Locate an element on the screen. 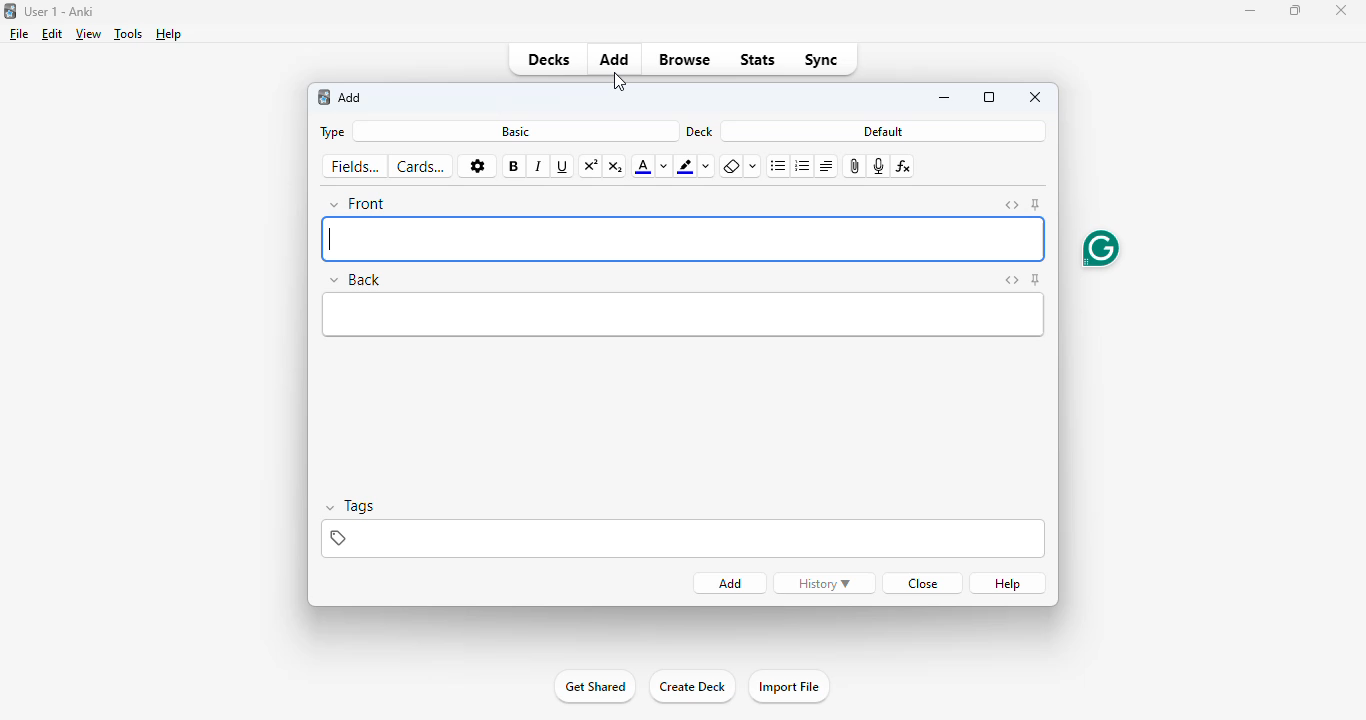 Image resolution: width=1366 pixels, height=720 pixels. superscript is located at coordinates (592, 165).